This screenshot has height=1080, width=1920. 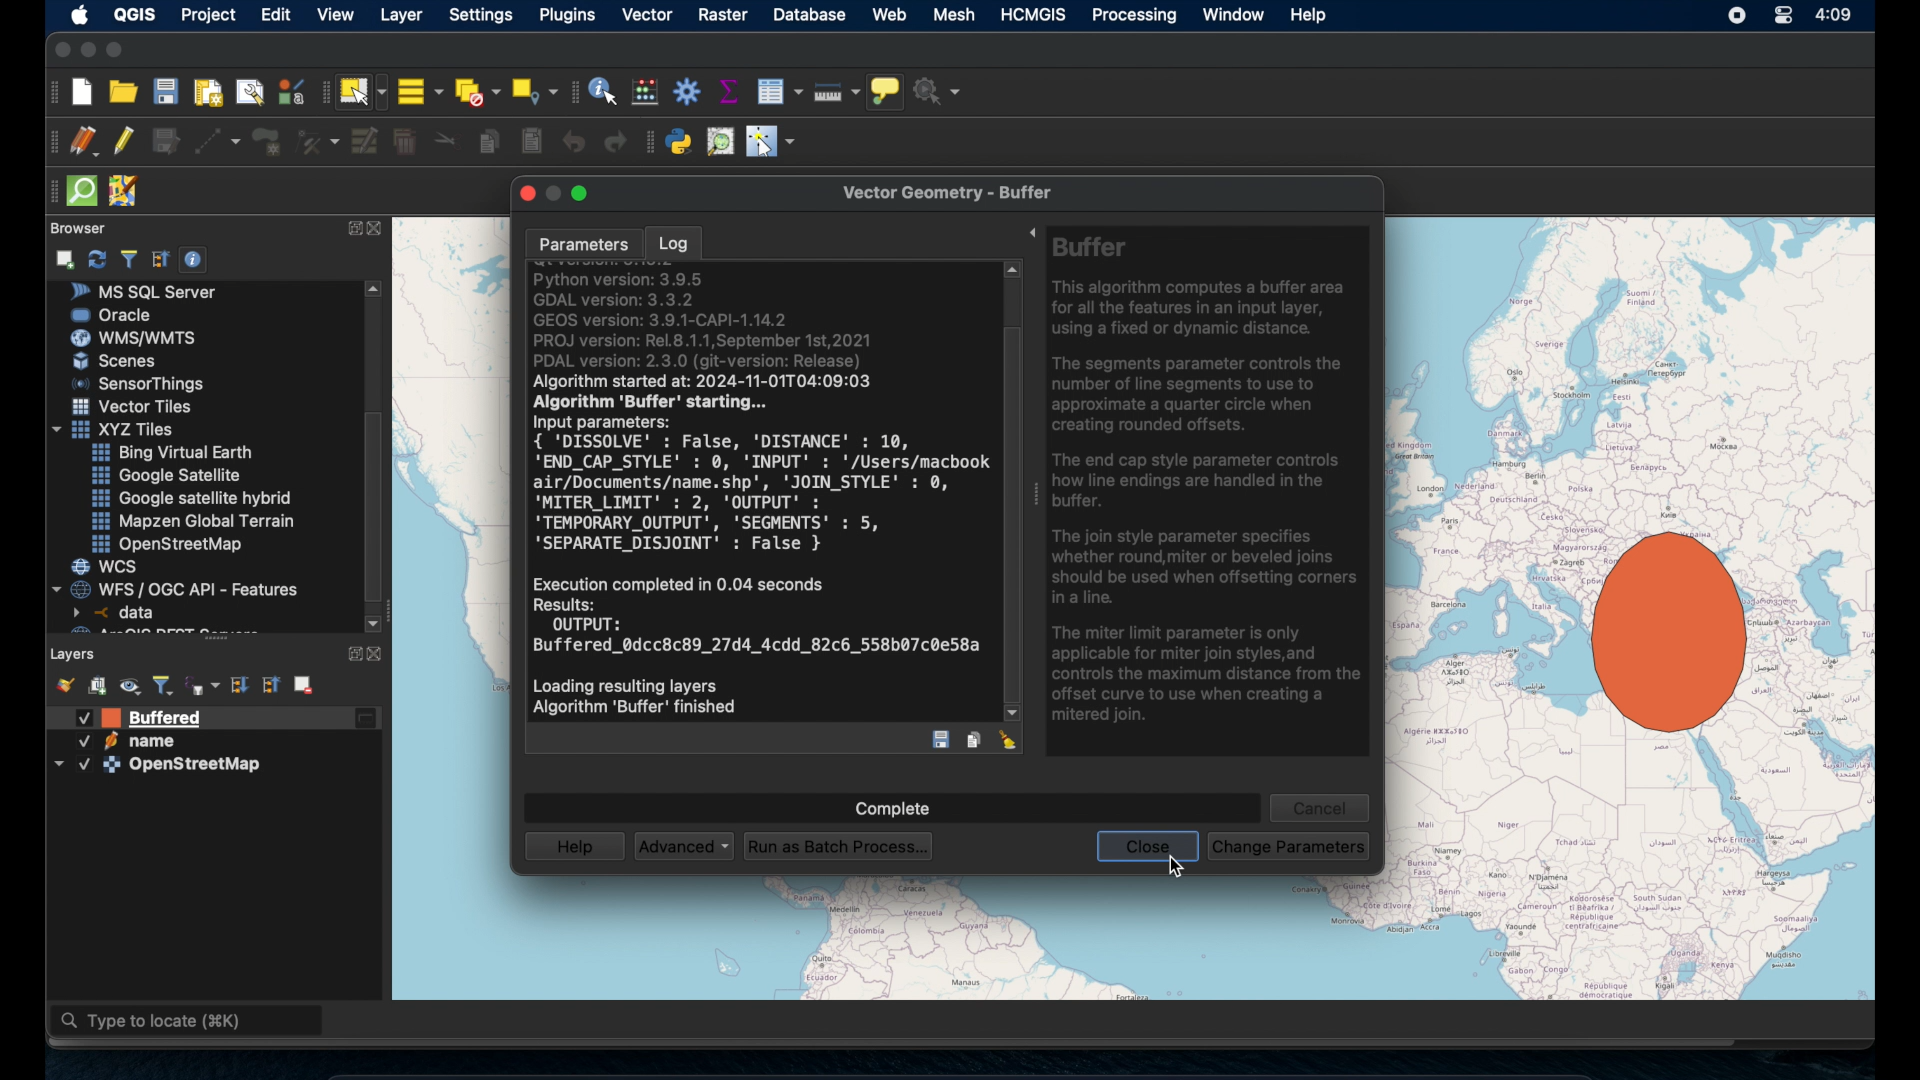 I want to click on save edits, so click(x=167, y=142).